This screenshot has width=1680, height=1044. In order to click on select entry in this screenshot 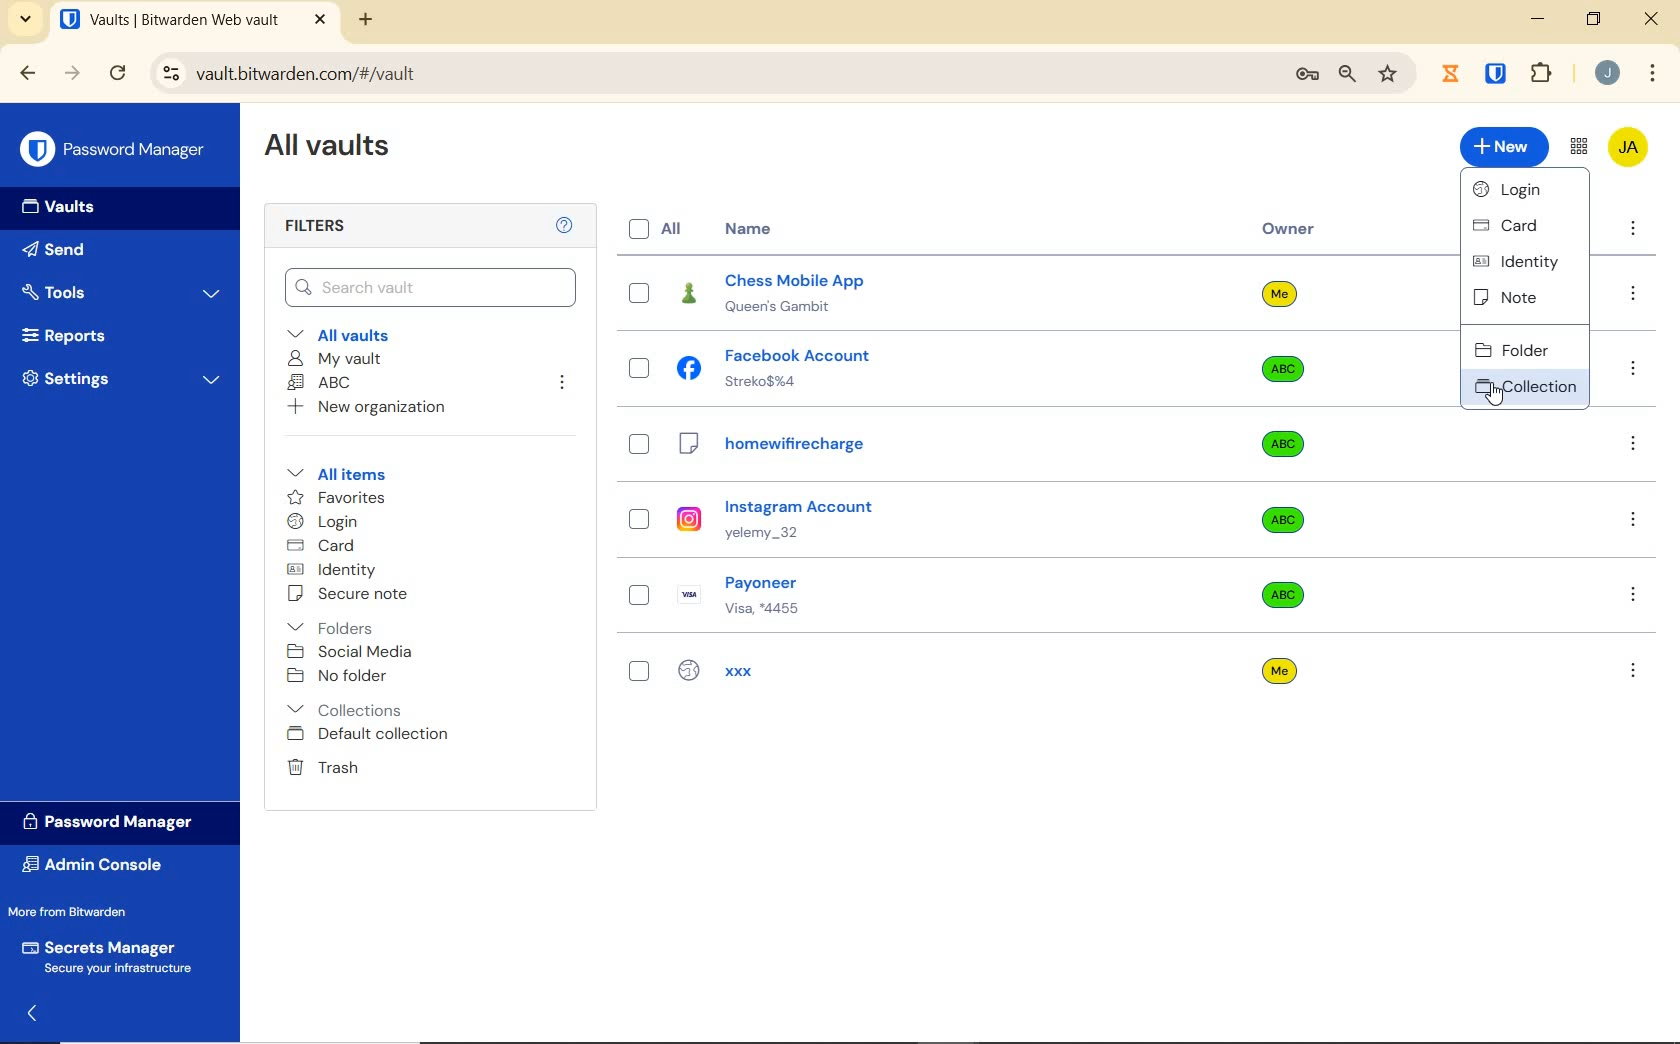, I will do `click(639, 671)`.